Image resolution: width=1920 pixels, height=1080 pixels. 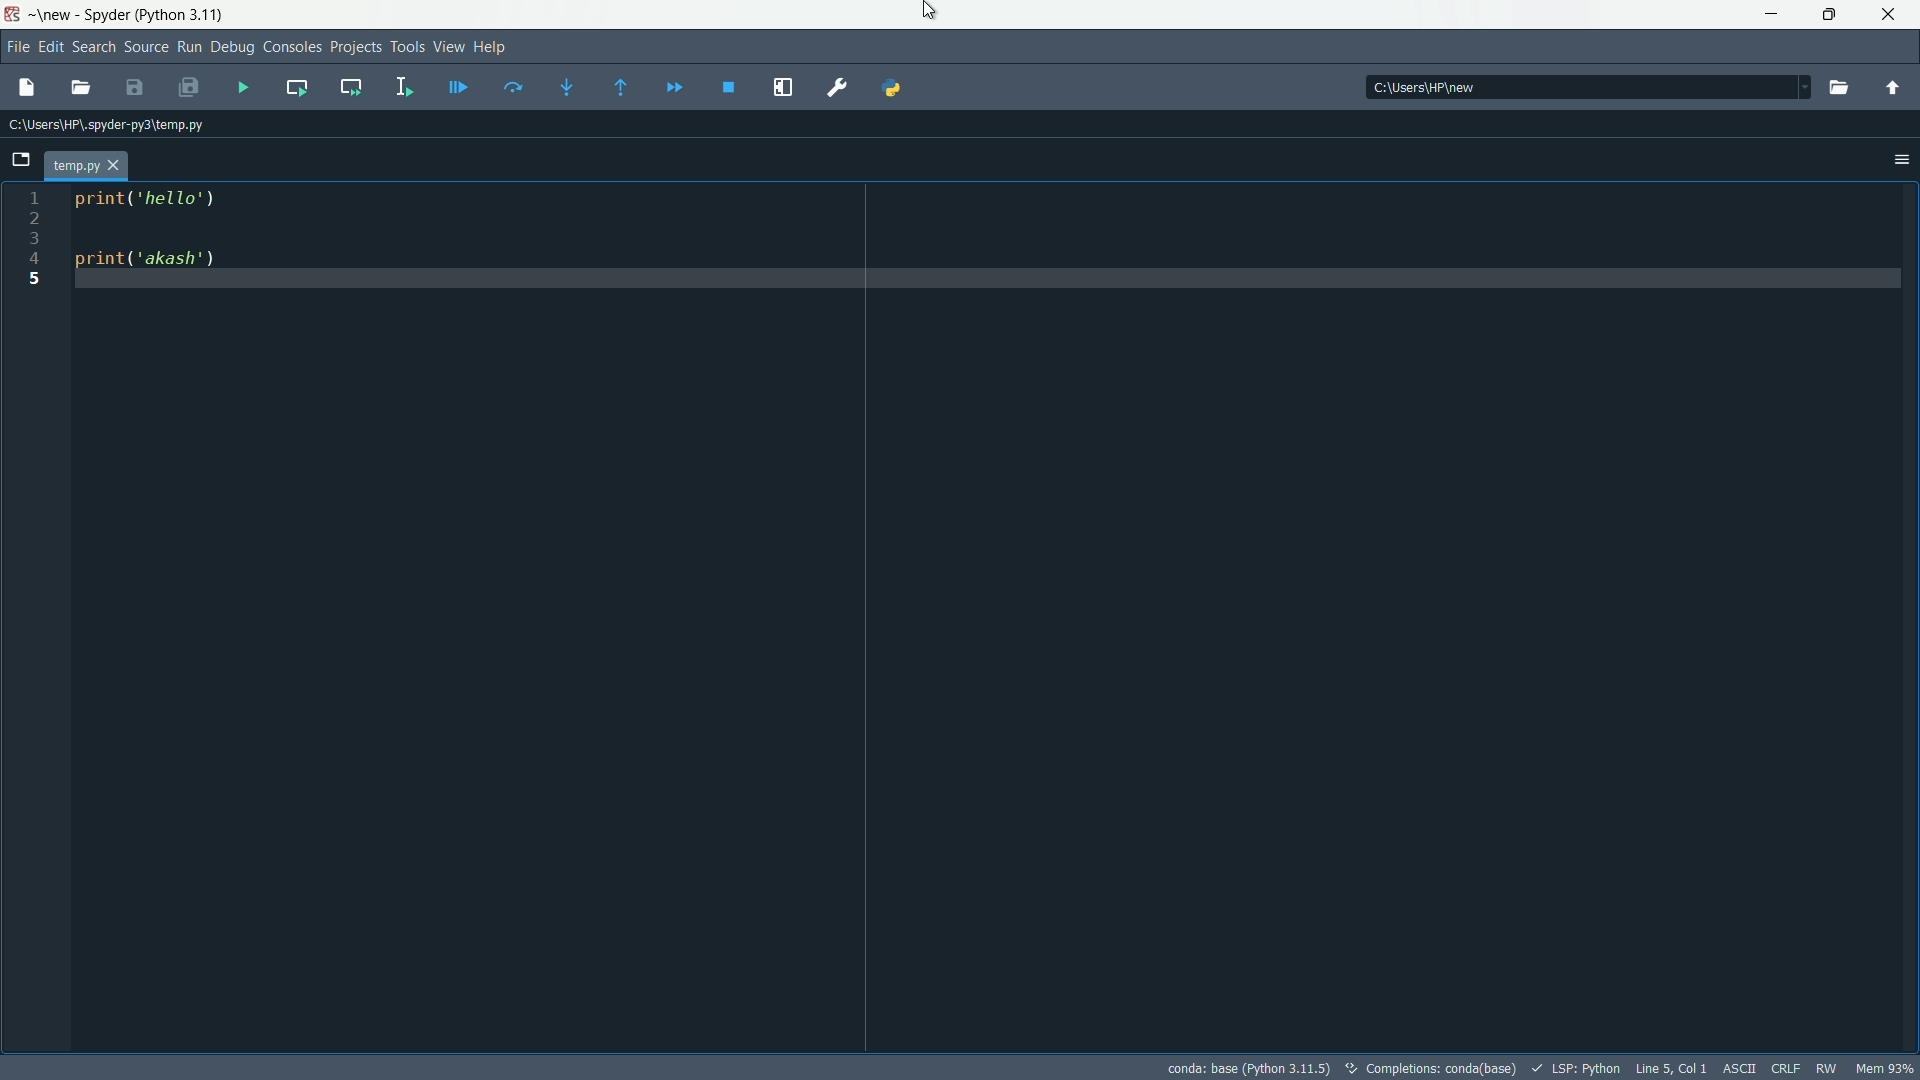 What do you see at coordinates (148, 46) in the screenshot?
I see `source menu` at bounding box center [148, 46].